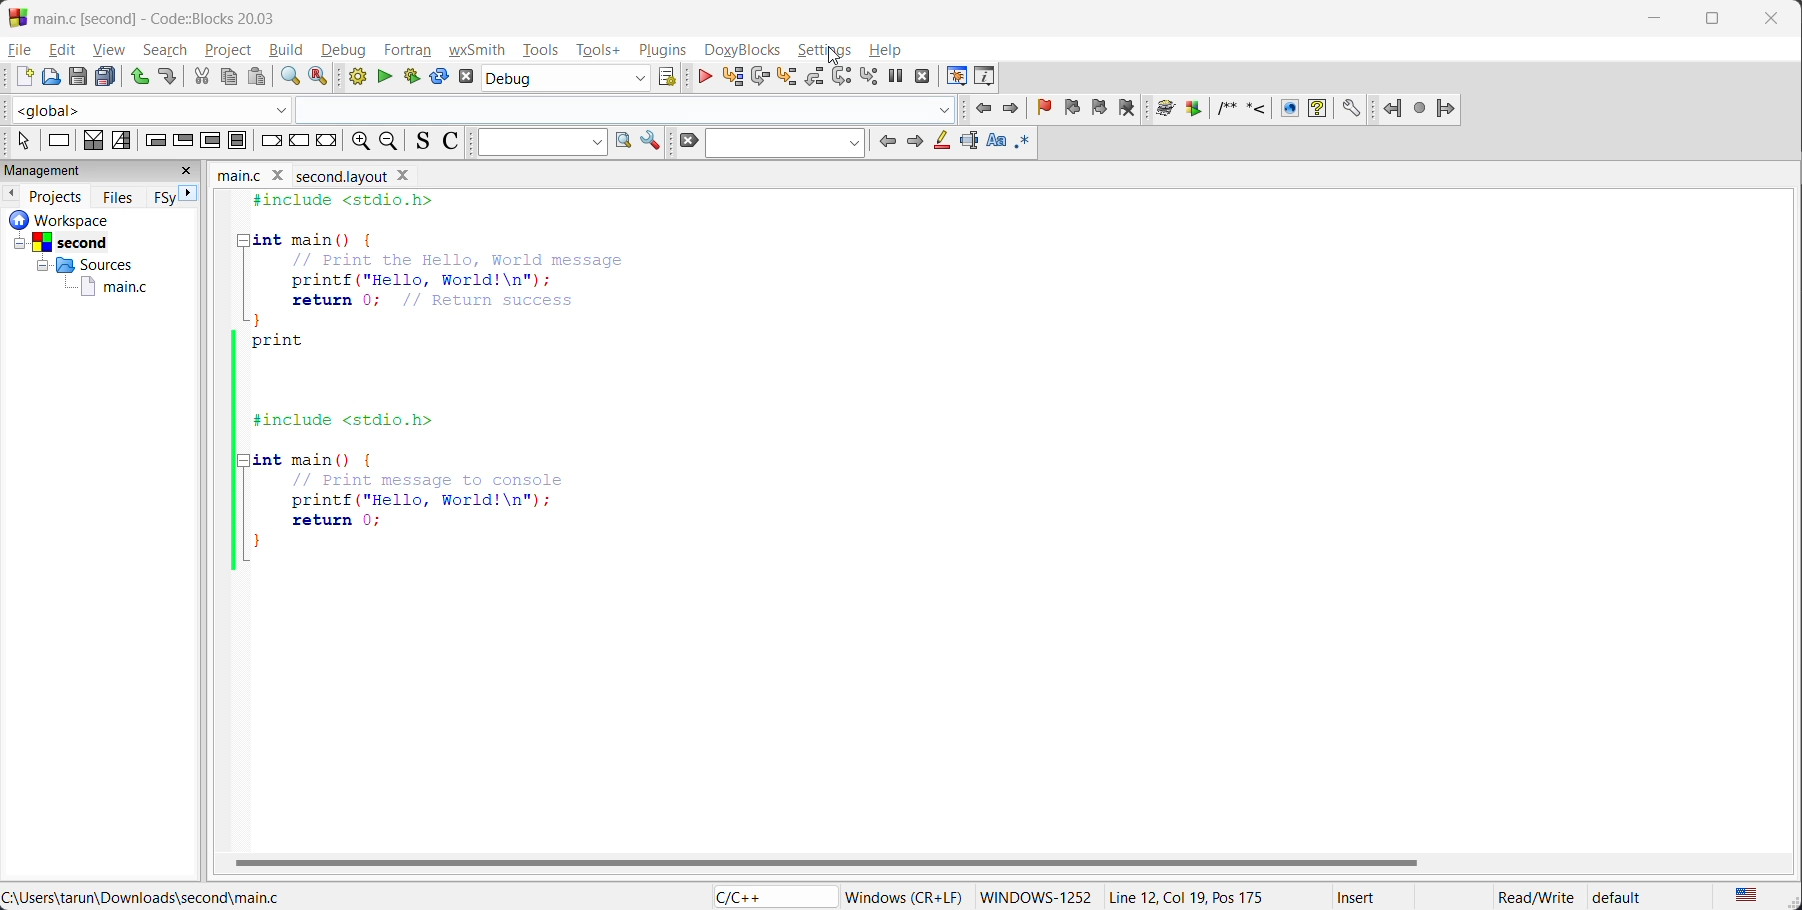 This screenshot has width=1802, height=910. I want to click on next, so click(190, 194).